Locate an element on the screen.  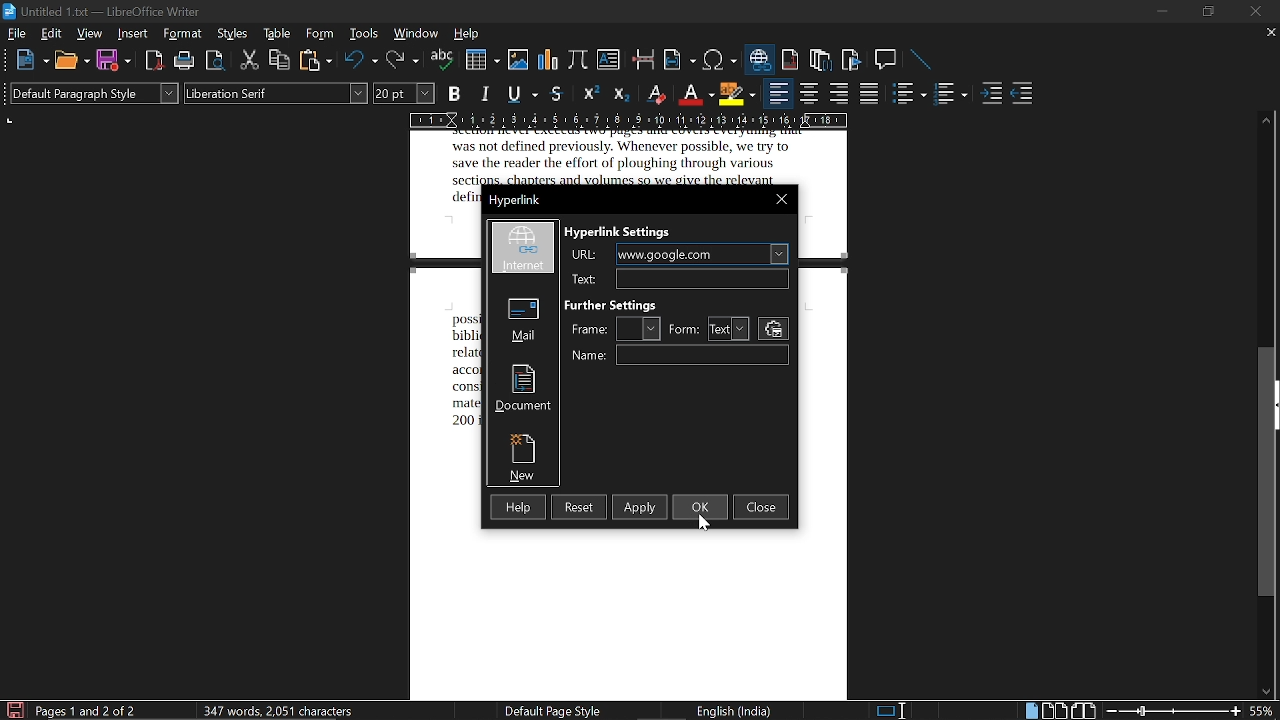
further styles is located at coordinates (625, 303).